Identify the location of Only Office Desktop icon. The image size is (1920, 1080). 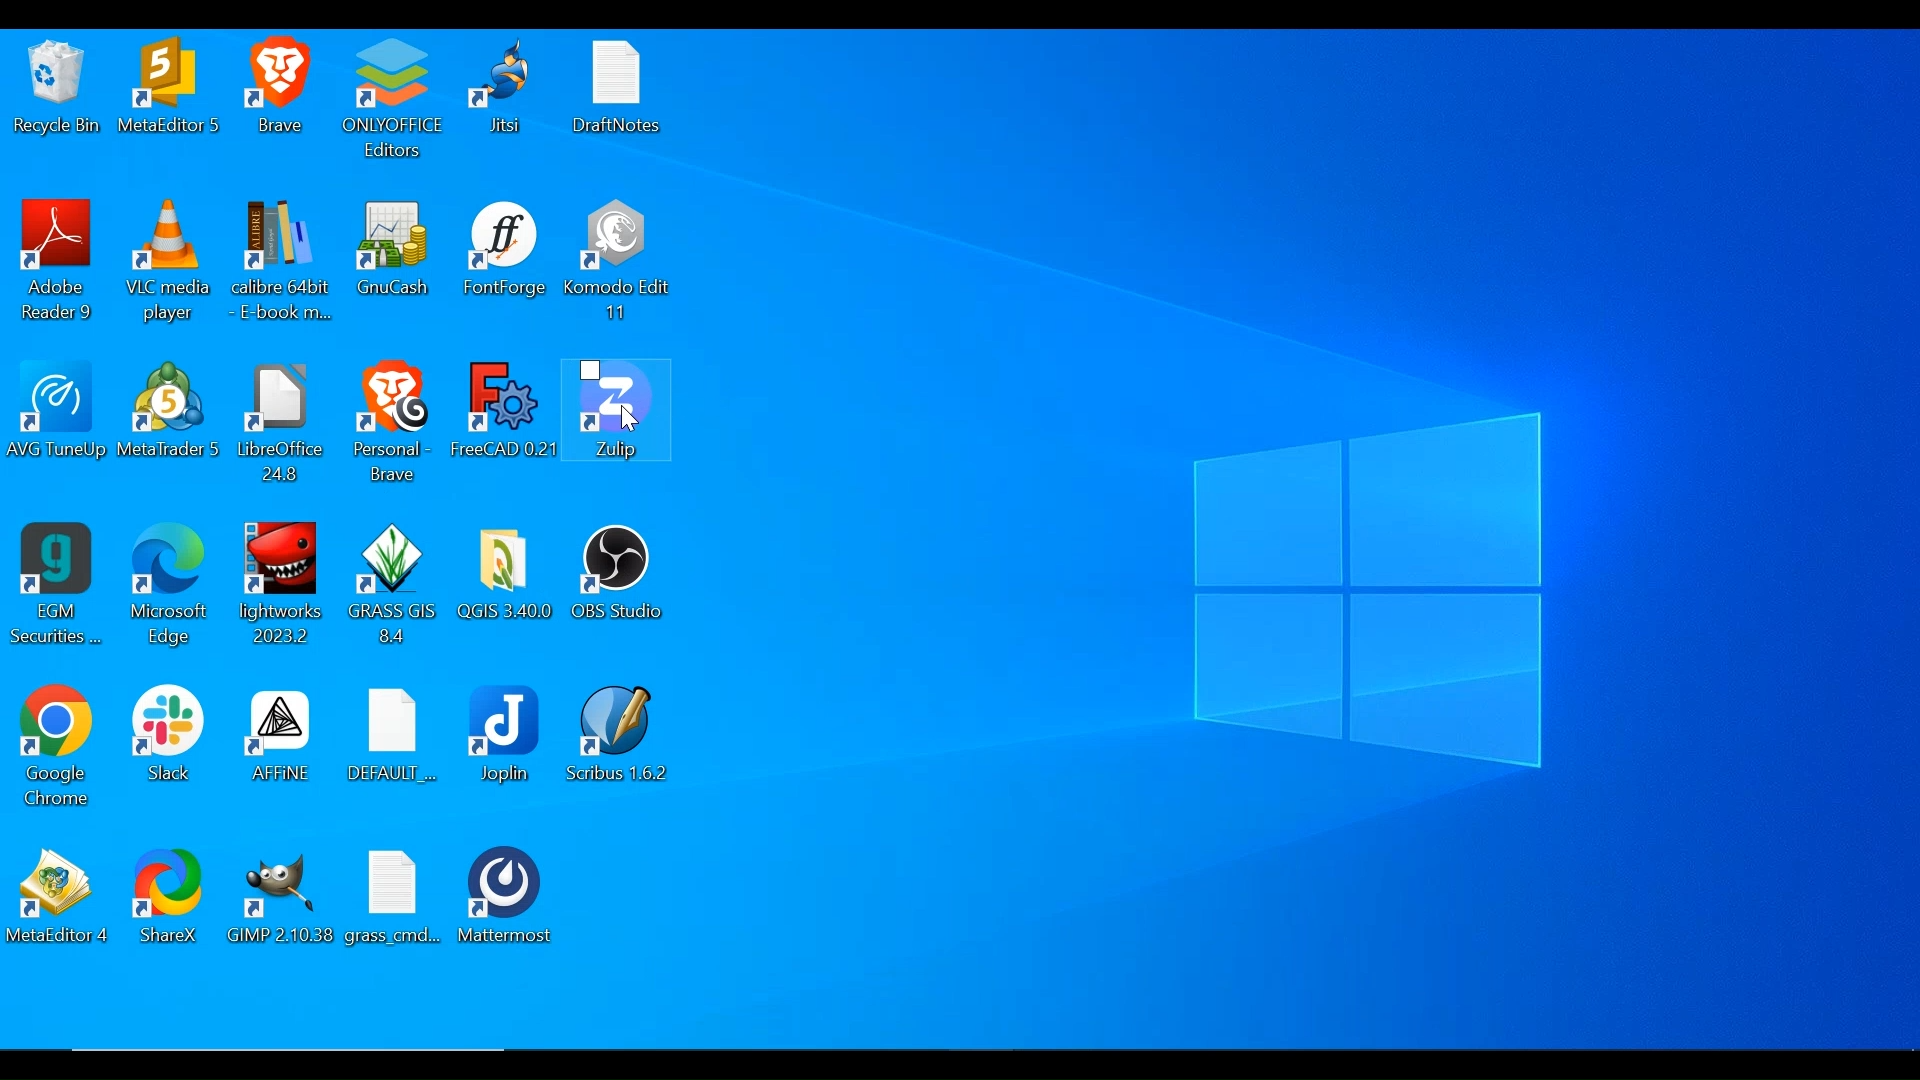
(399, 100).